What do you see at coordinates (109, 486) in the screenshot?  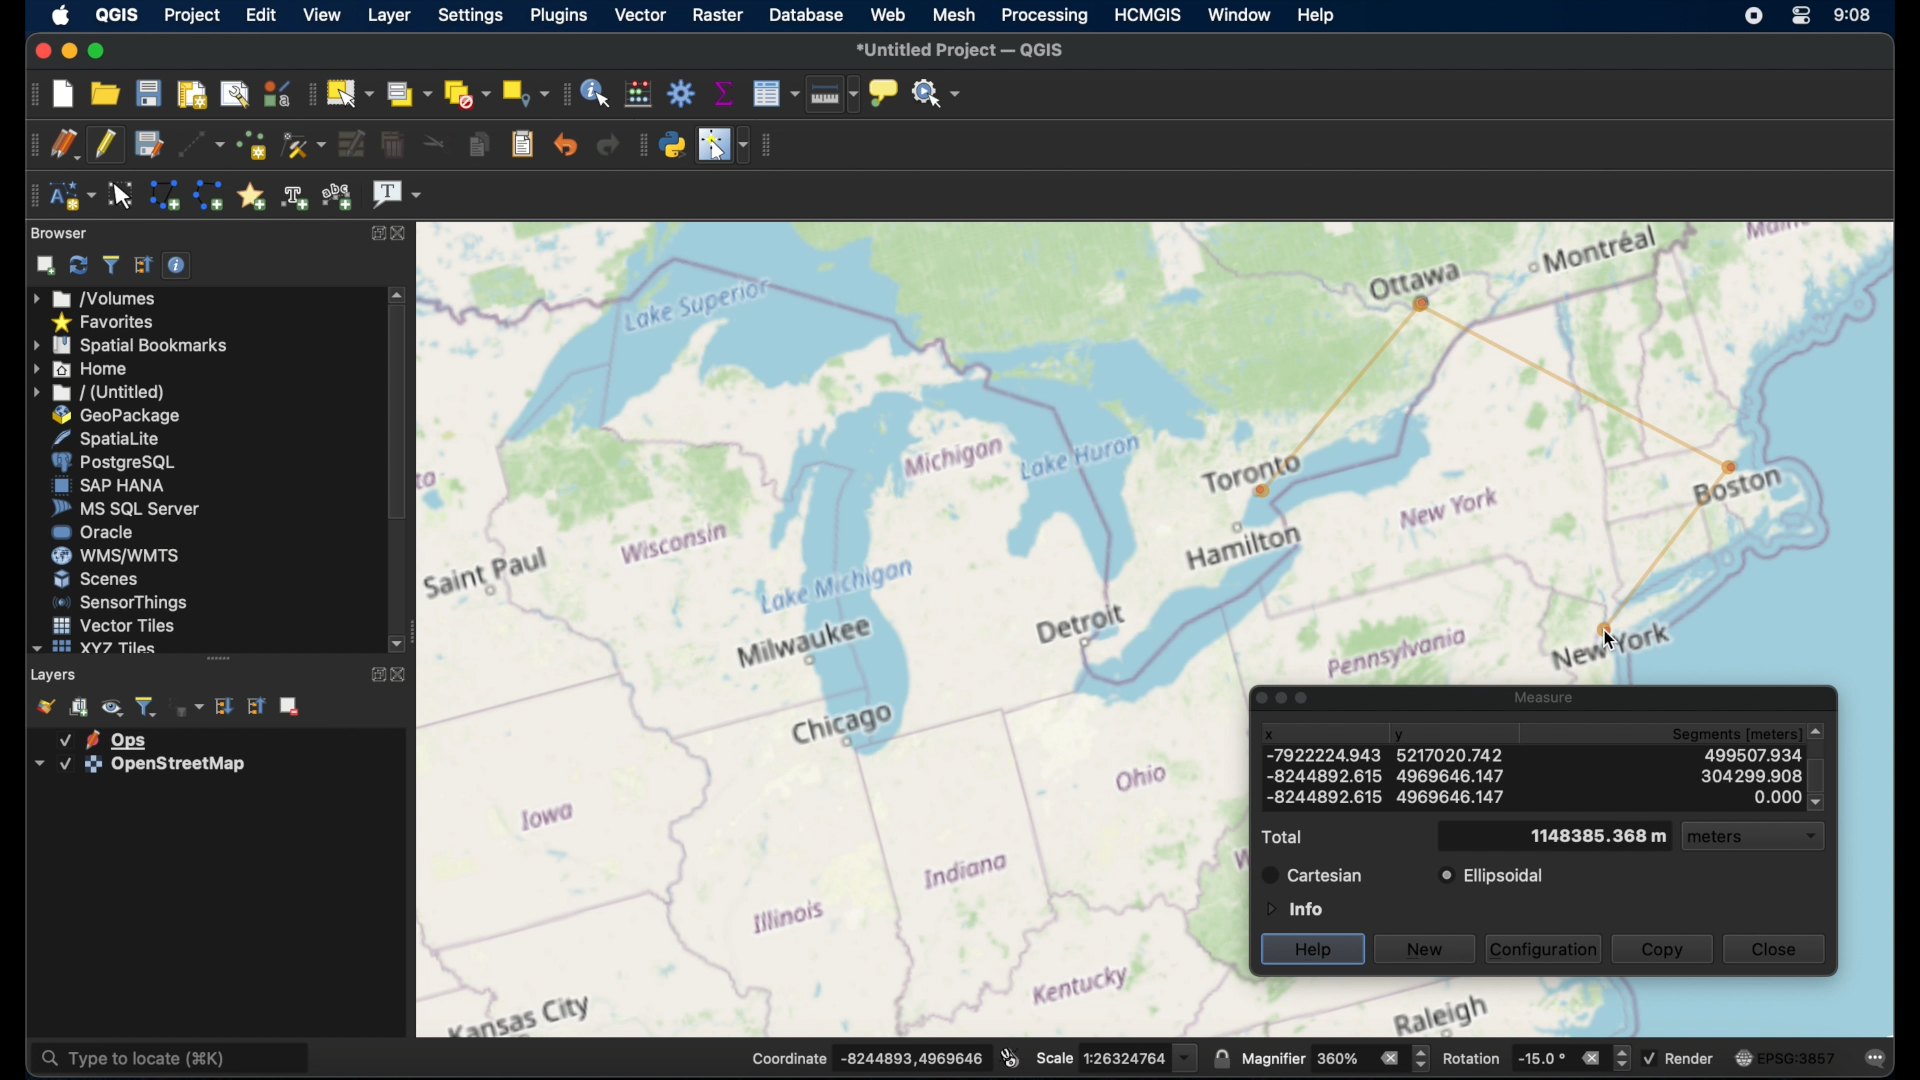 I see `sap hana` at bounding box center [109, 486].